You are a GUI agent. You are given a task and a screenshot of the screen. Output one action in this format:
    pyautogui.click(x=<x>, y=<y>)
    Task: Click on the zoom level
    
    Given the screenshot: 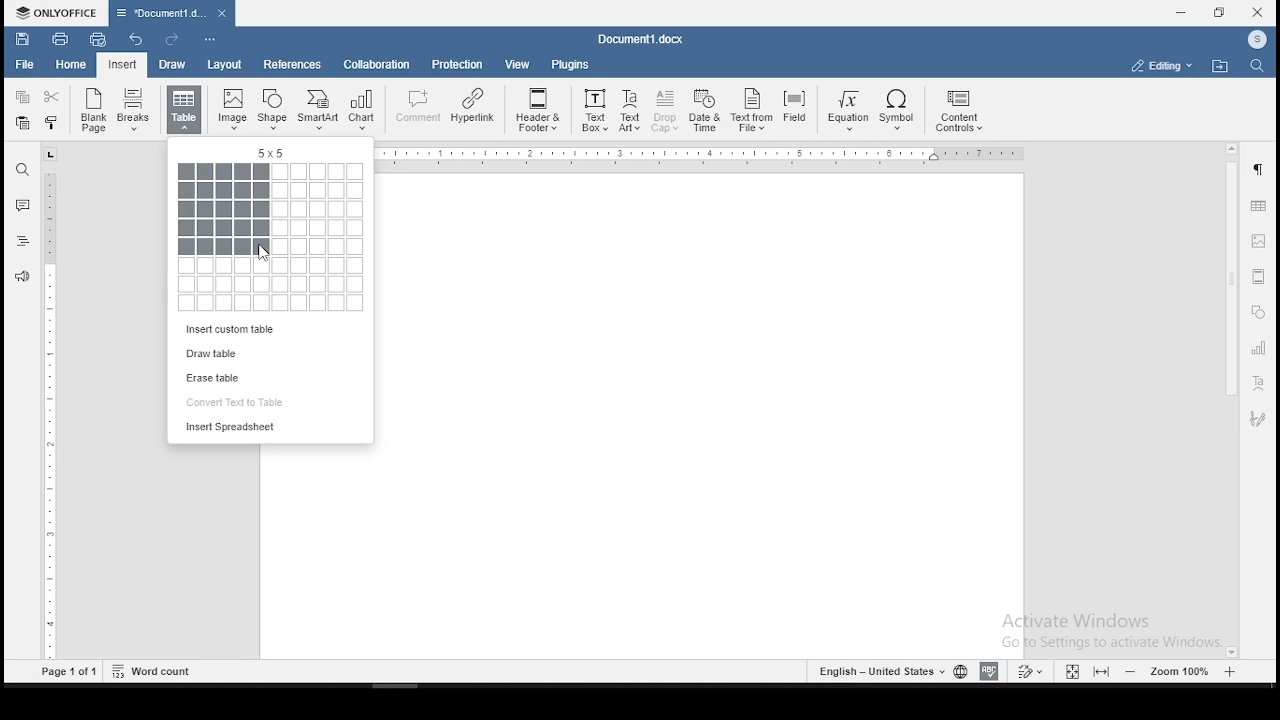 What is the action you would take?
    pyautogui.click(x=1181, y=671)
    